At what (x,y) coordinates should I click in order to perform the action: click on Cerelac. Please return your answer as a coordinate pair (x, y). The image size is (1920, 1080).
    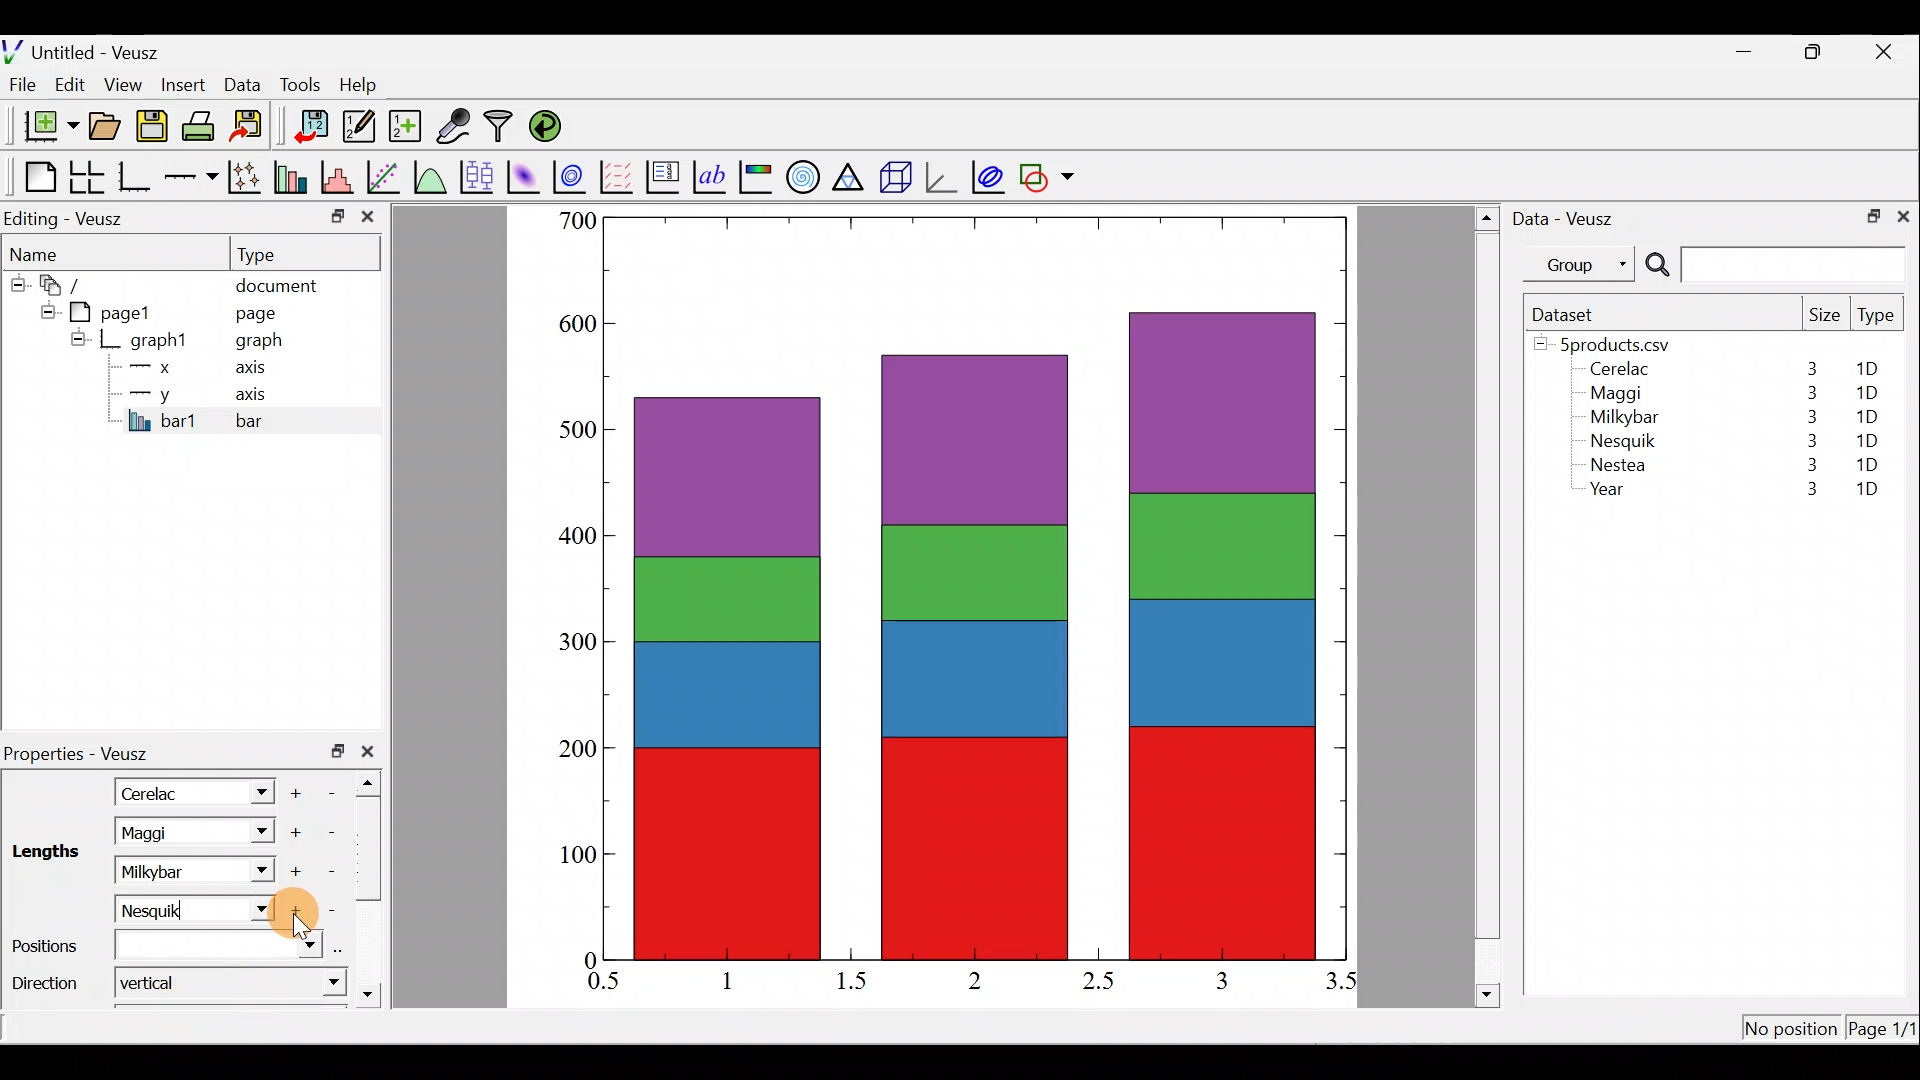
    Looking at the image, I should click on (155, 791).